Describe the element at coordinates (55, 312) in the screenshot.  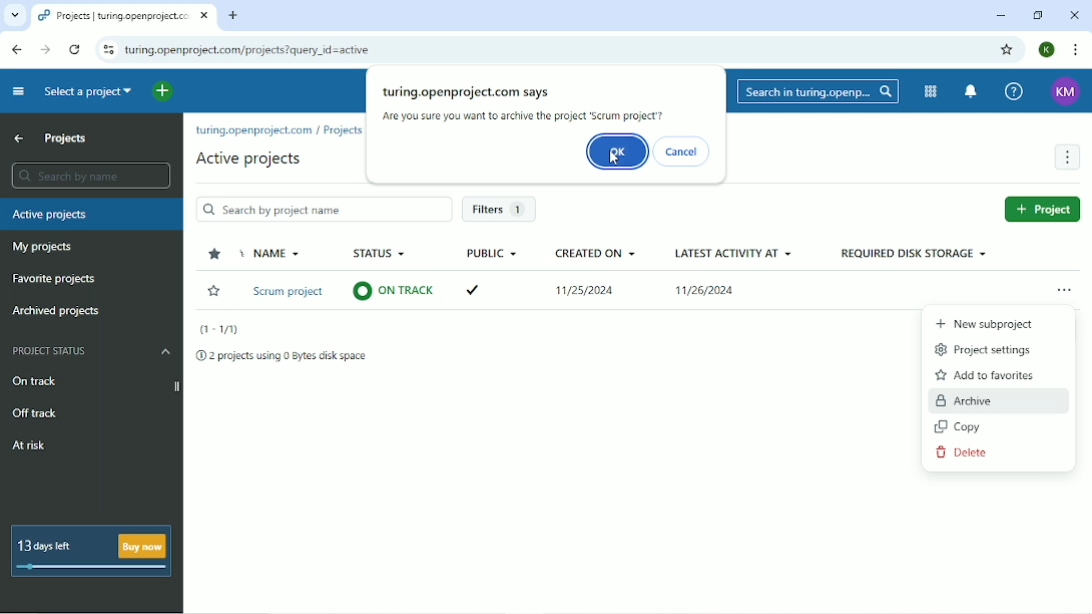
I see `Archived projects` at that location.